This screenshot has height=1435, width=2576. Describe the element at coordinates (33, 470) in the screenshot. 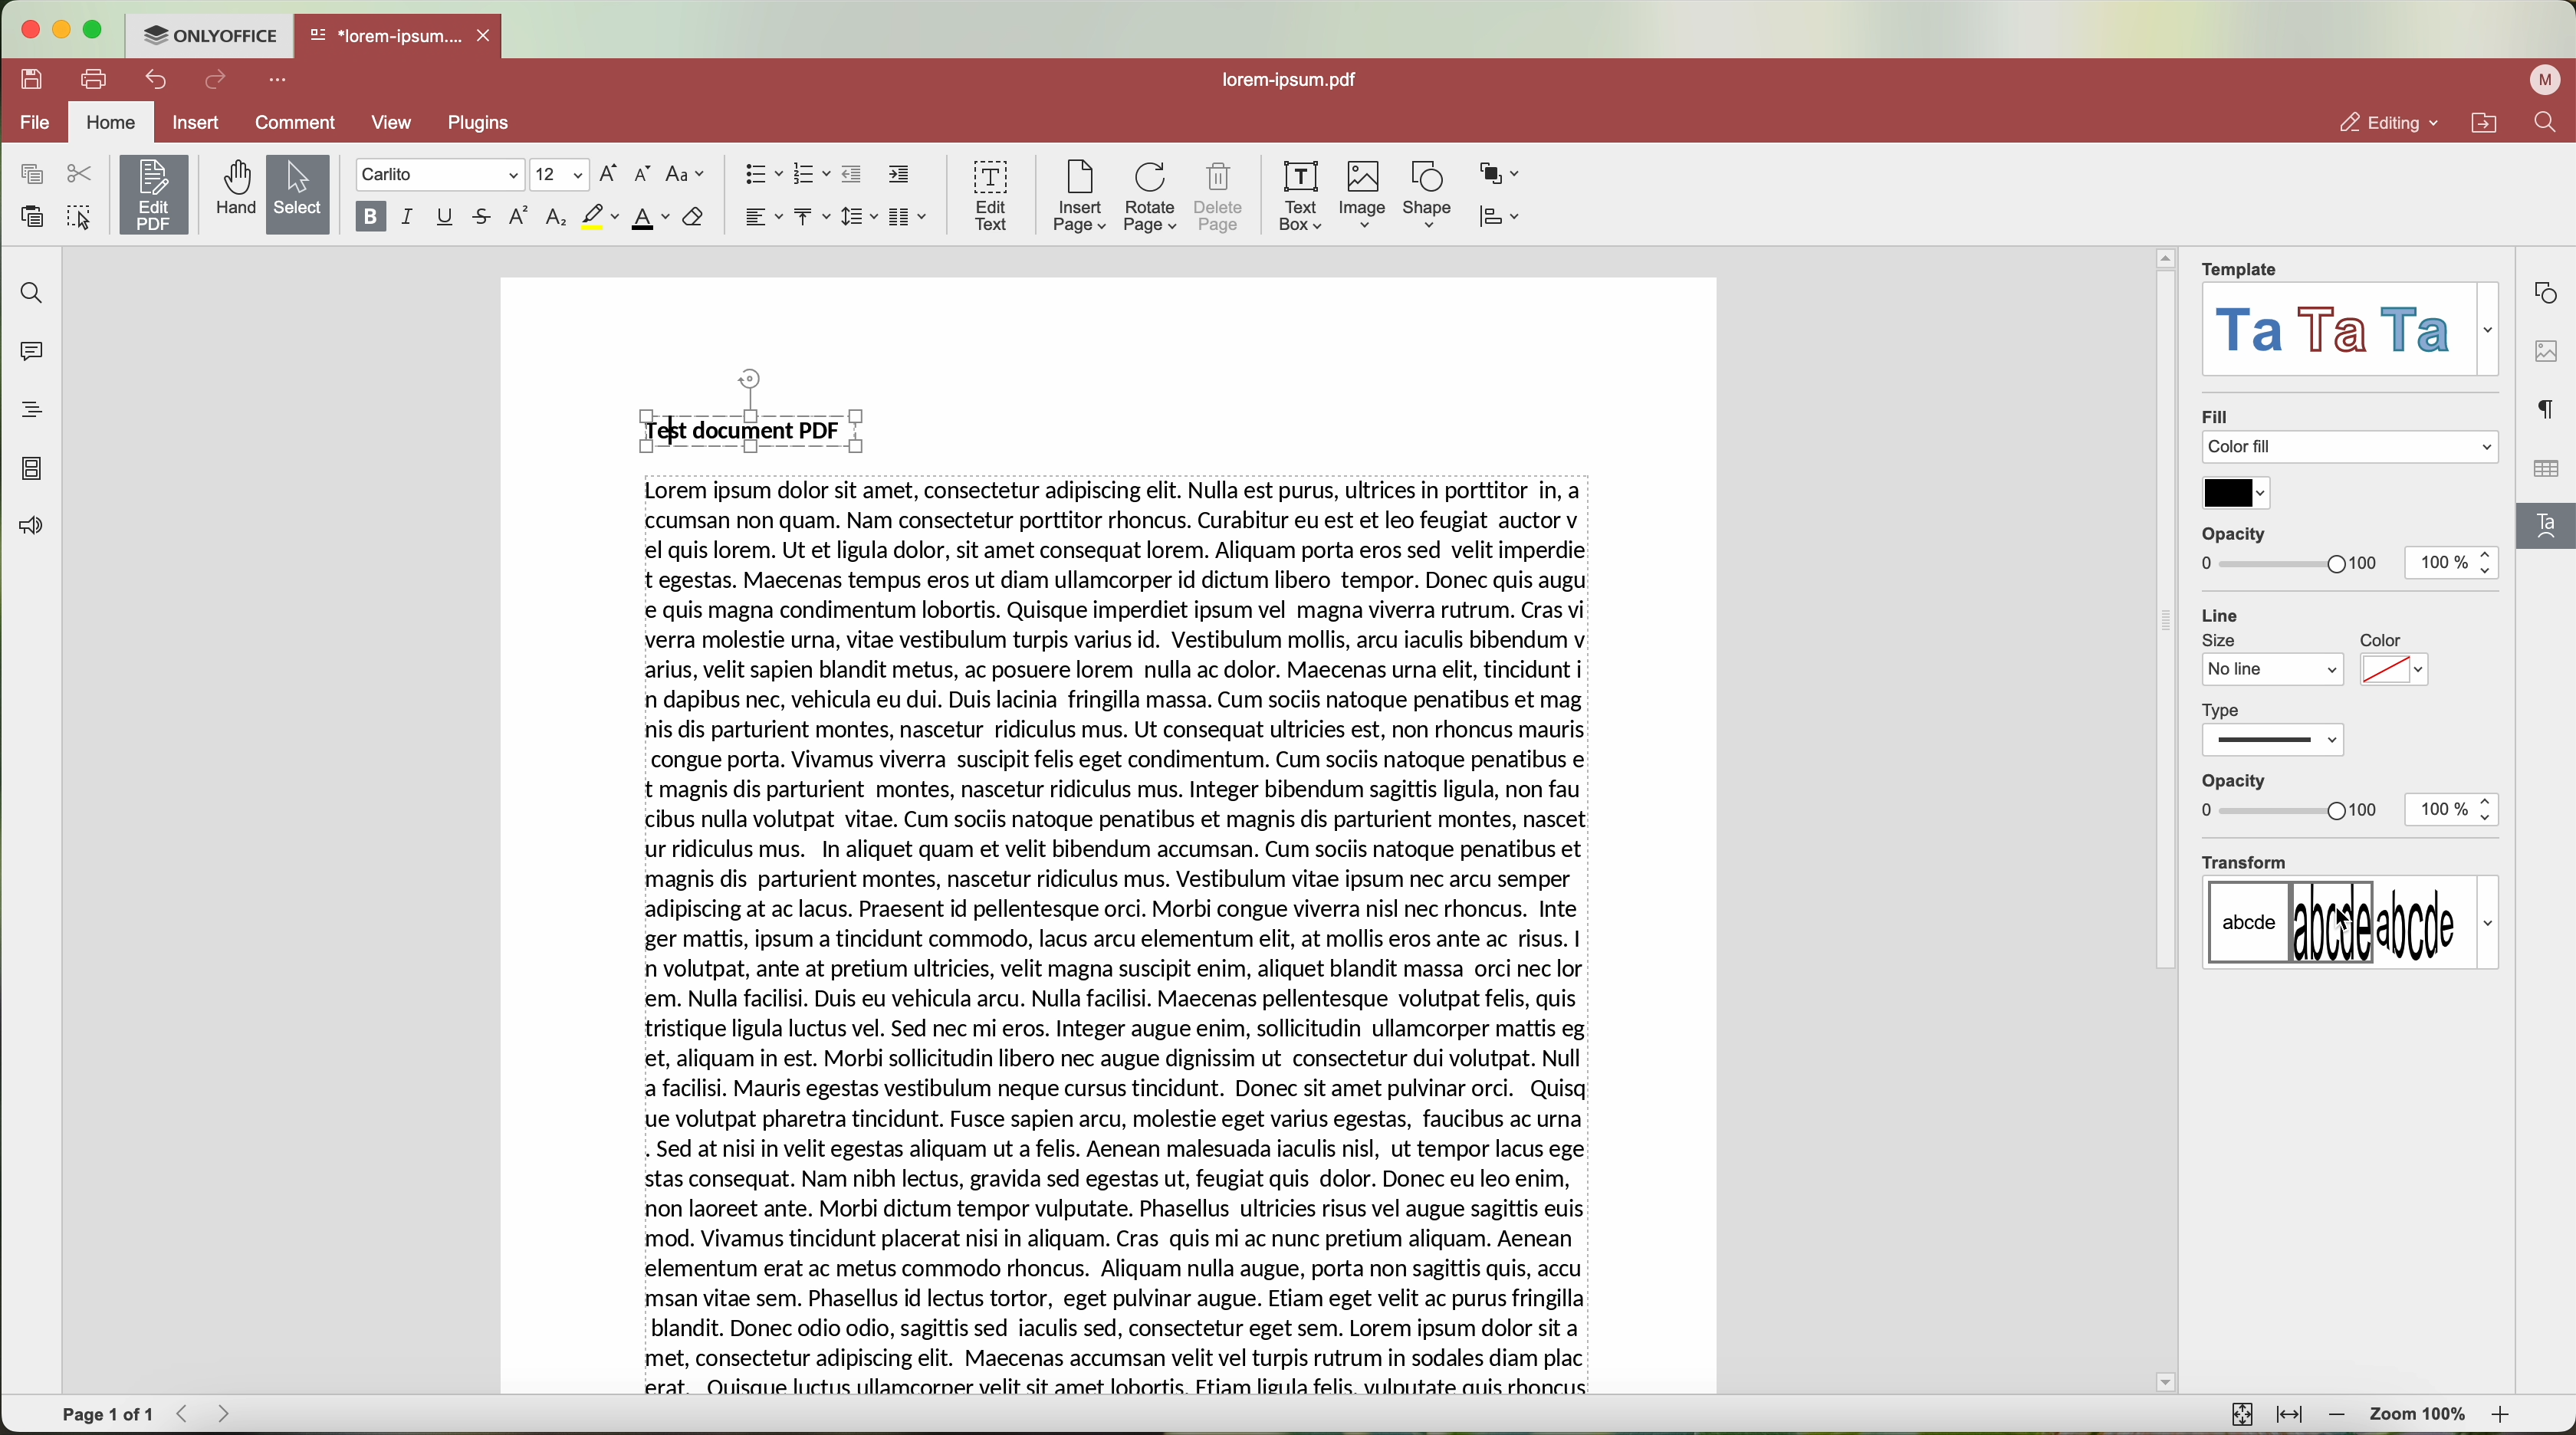

I see `page thumbnails` at that location.